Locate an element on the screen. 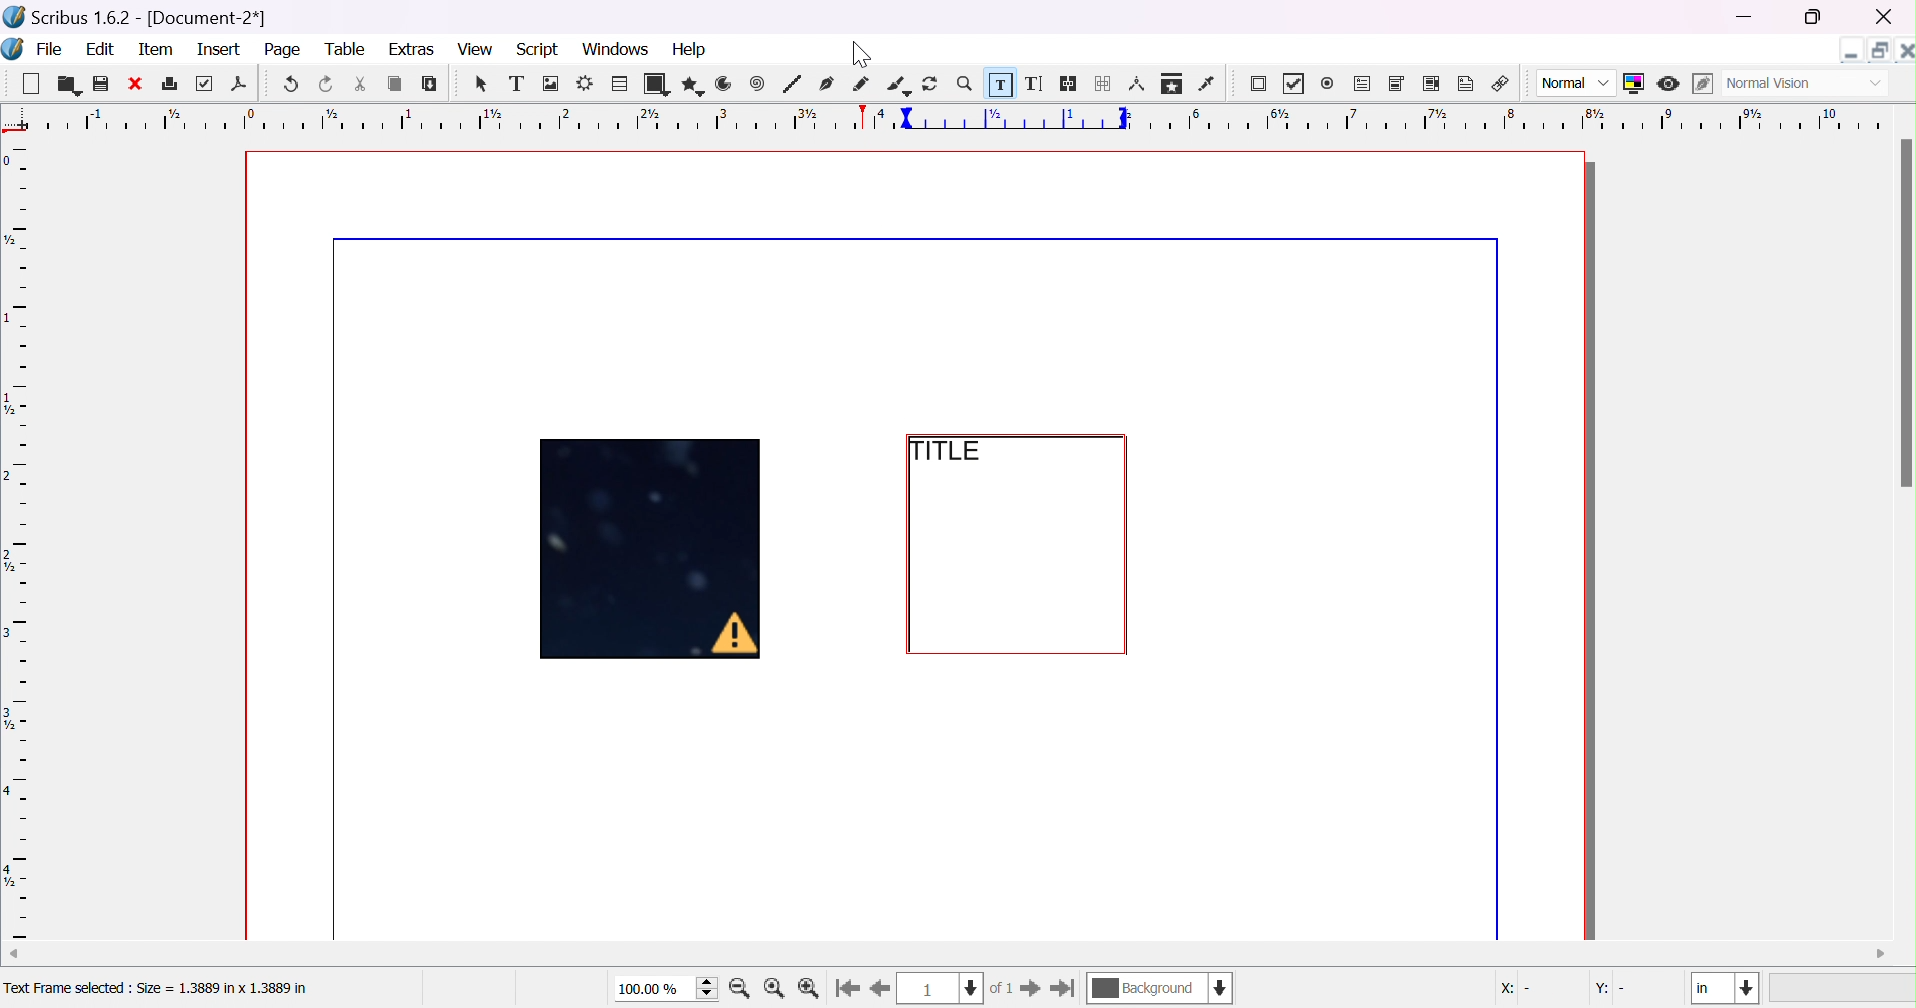 The height and width of the screenshot is (1008, 1916). table is located at coordinates (348, 49).